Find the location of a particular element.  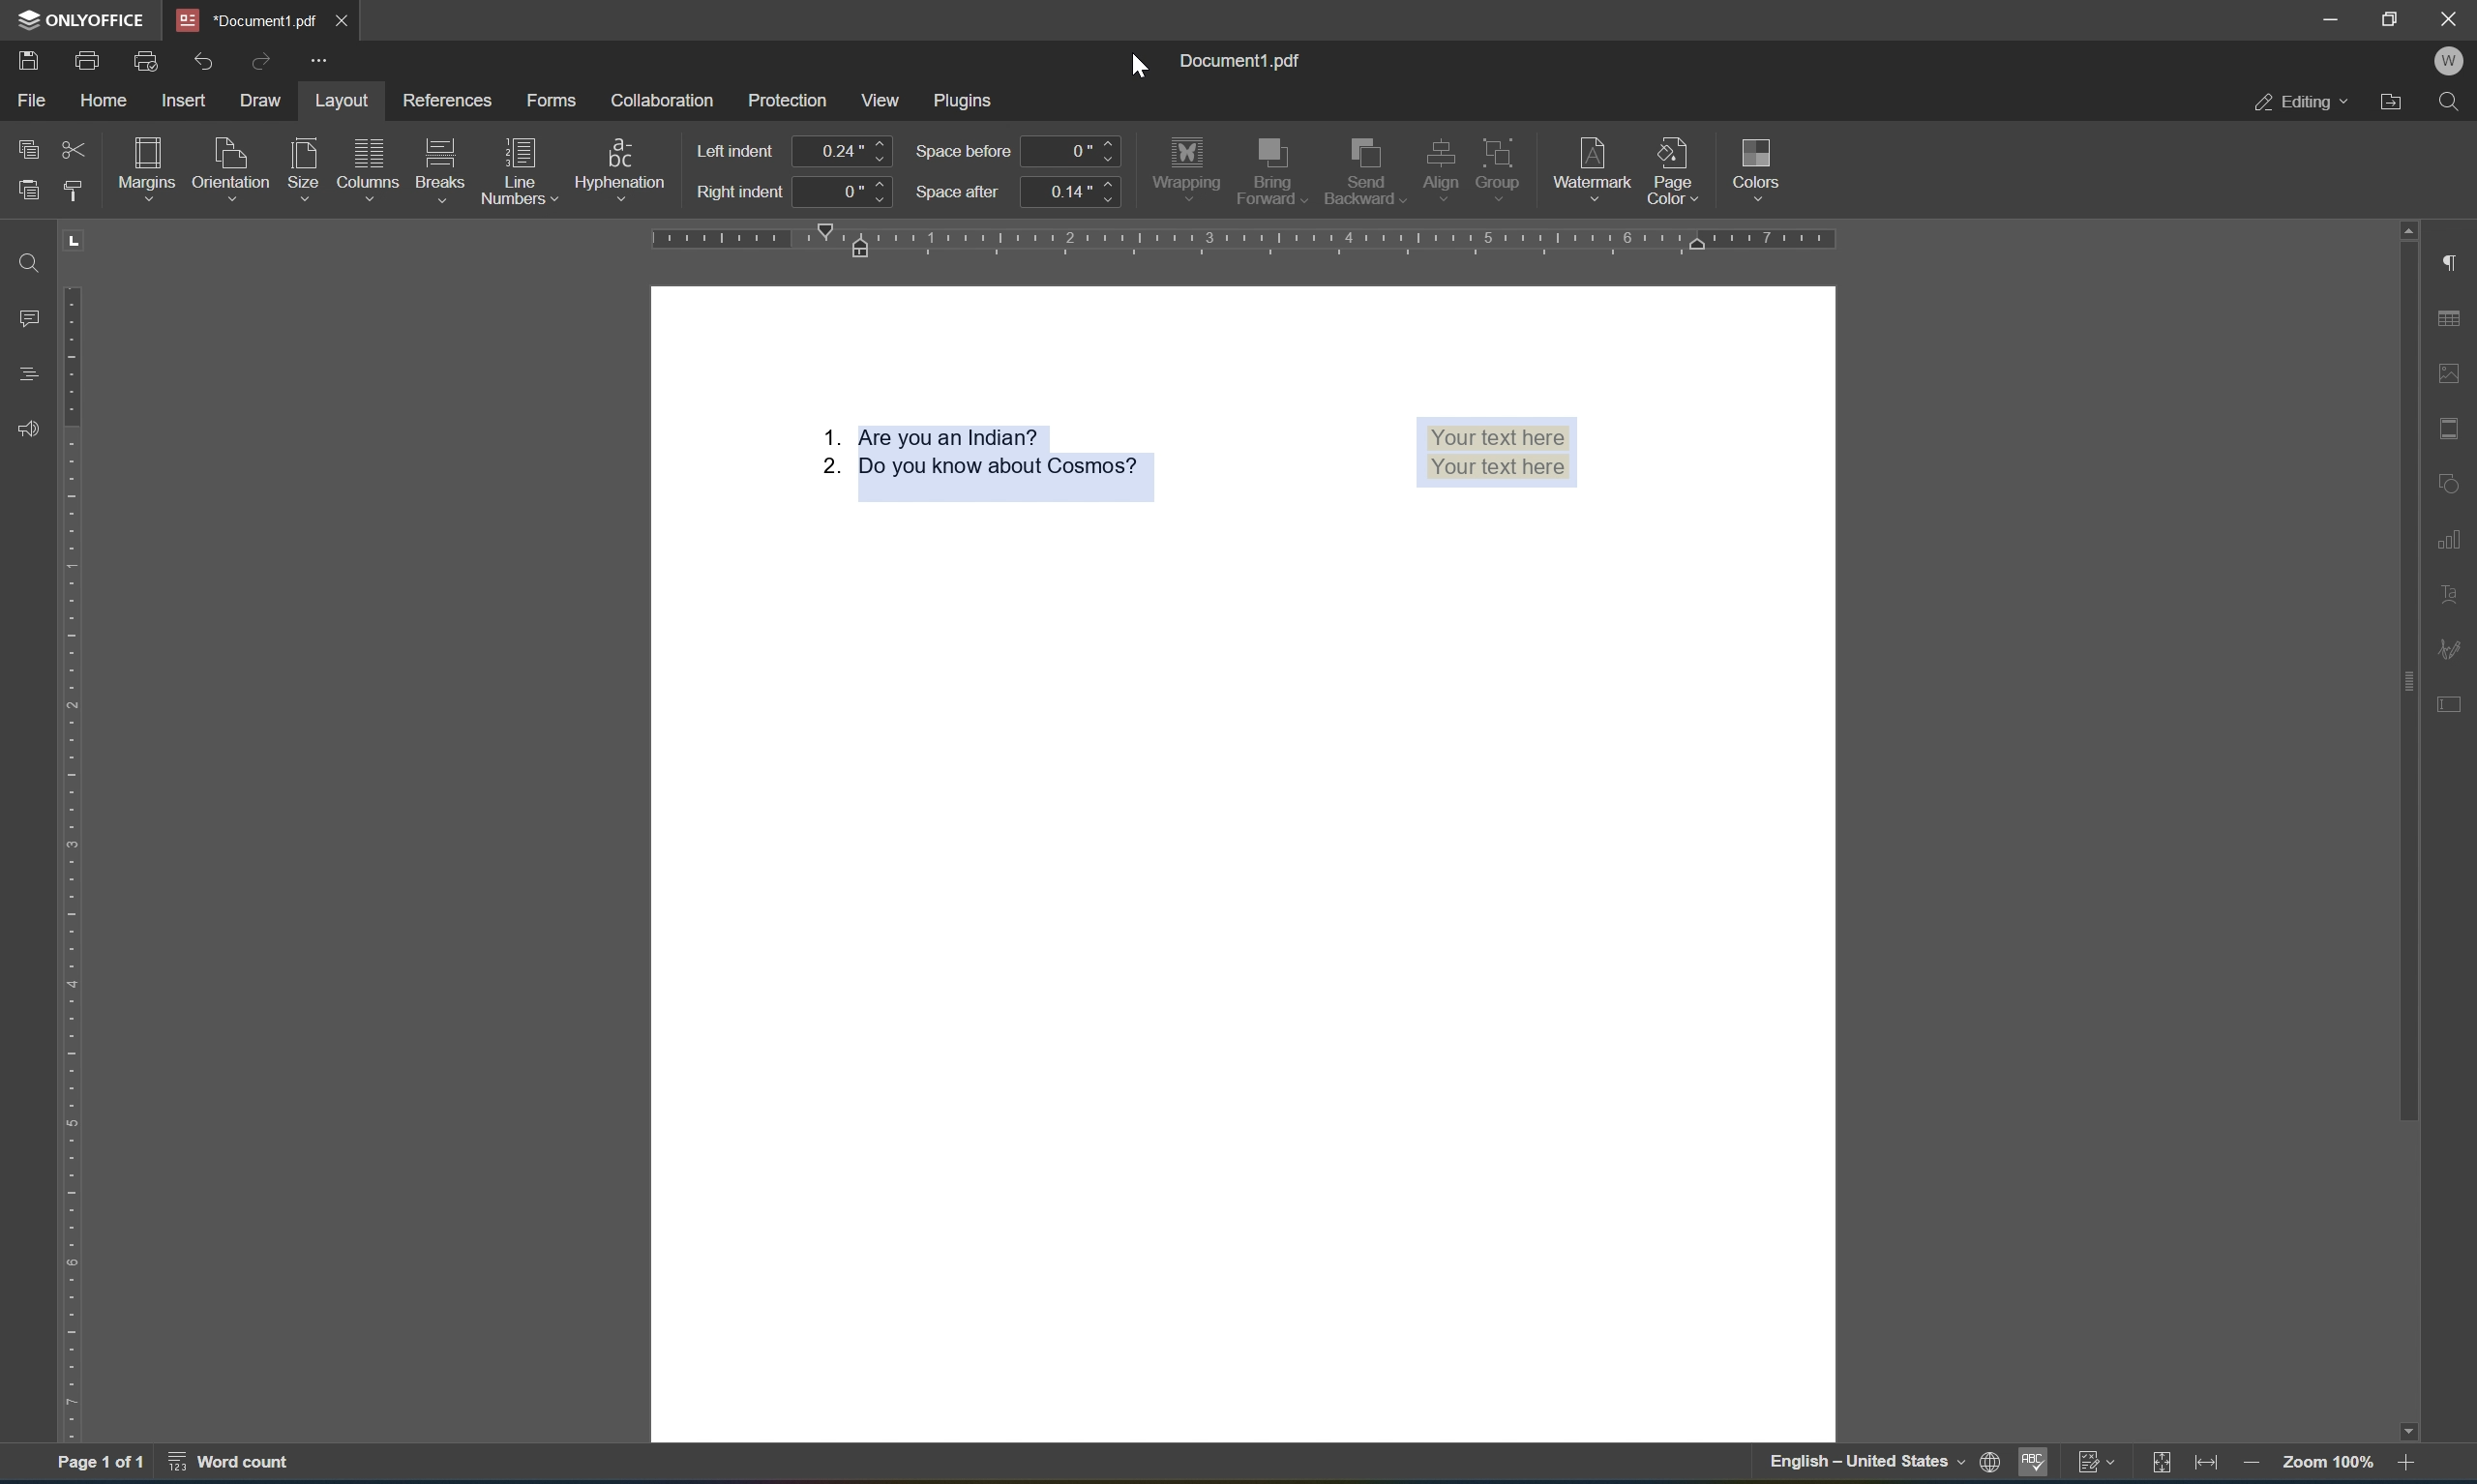

page color is located at coordinates (1678, 166).